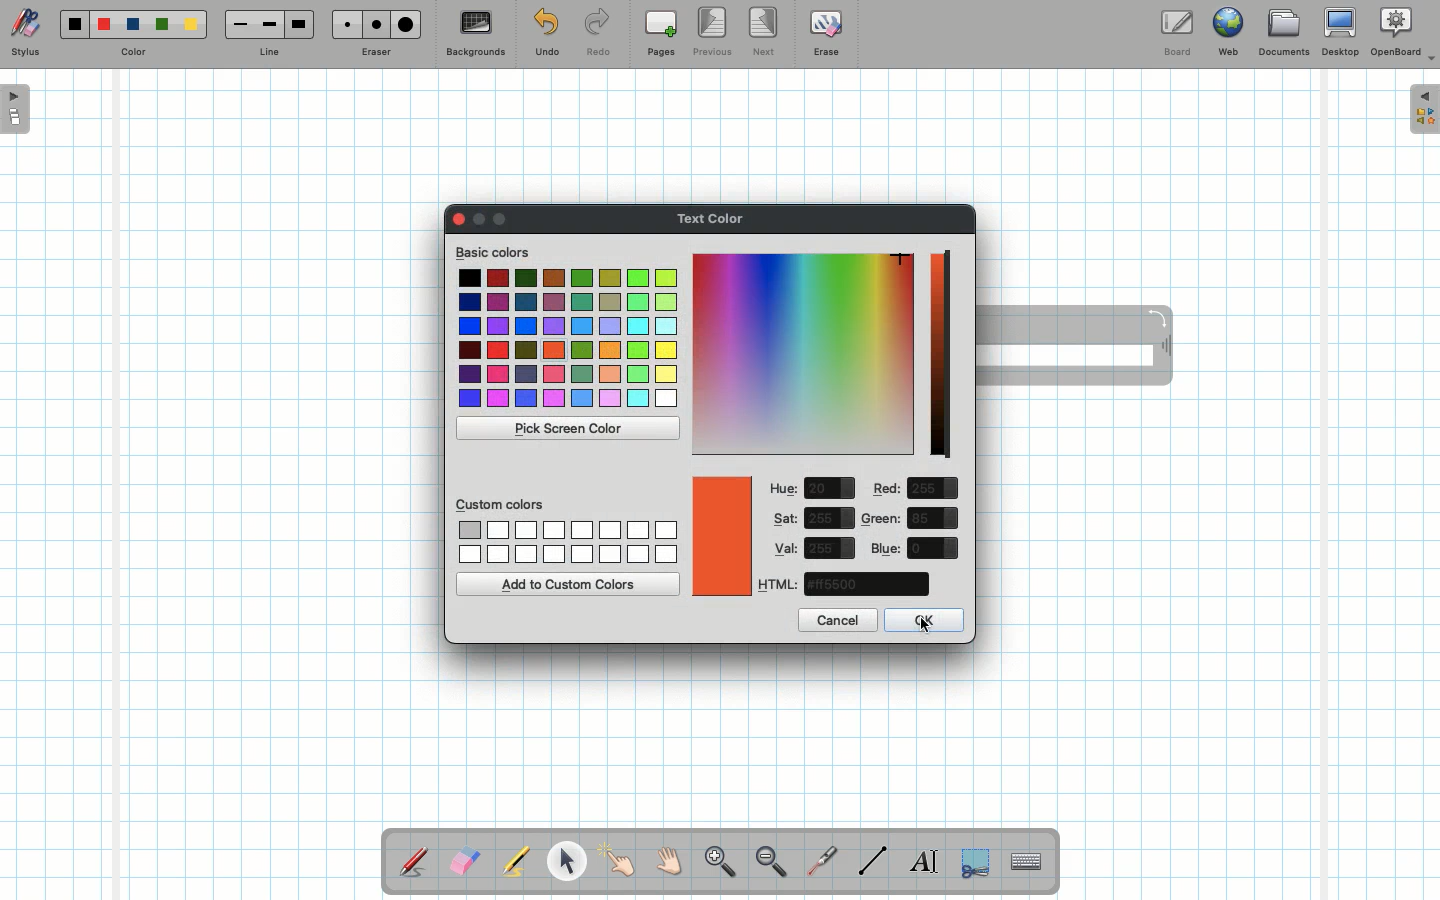 The width and height of the screenshot is (1440, 900). Describe the element at coordinates (134, 25) in the screenshot. I see `Blue` at that location.